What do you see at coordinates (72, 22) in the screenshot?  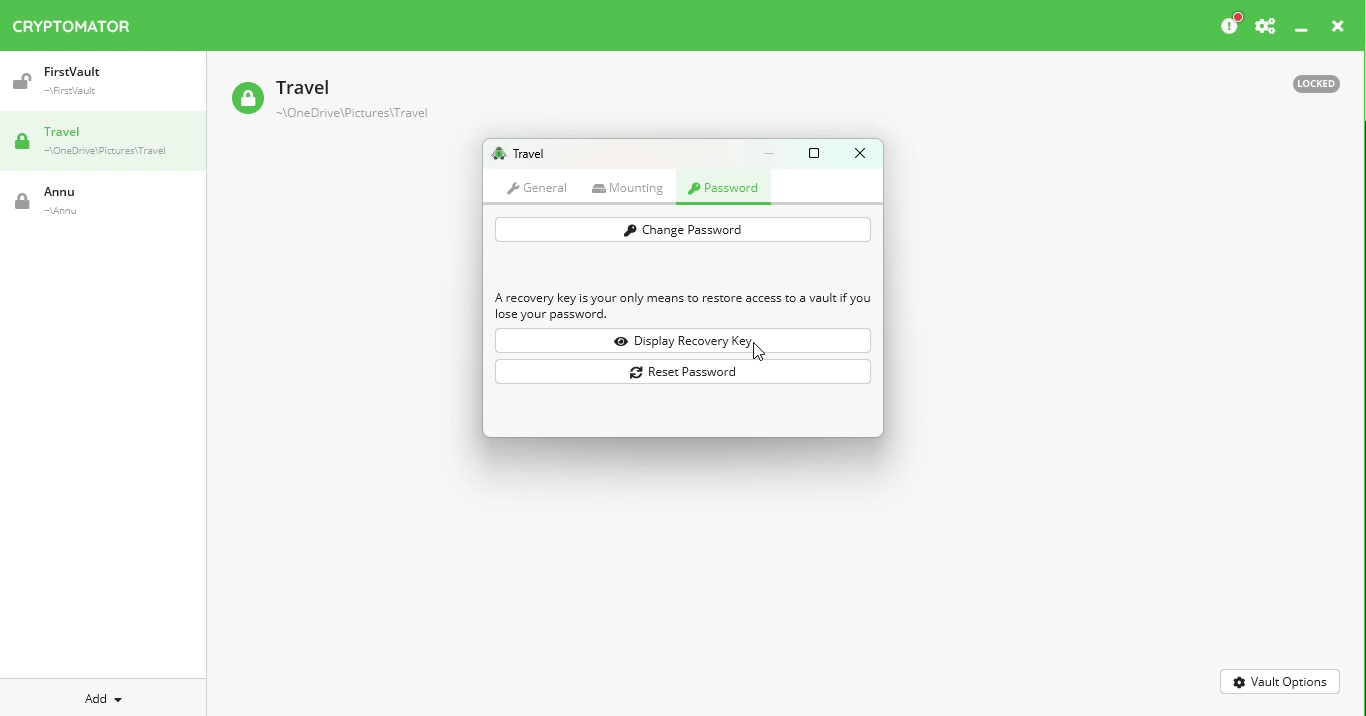 I see `Cryptomator` at bounding box center [72, 22].